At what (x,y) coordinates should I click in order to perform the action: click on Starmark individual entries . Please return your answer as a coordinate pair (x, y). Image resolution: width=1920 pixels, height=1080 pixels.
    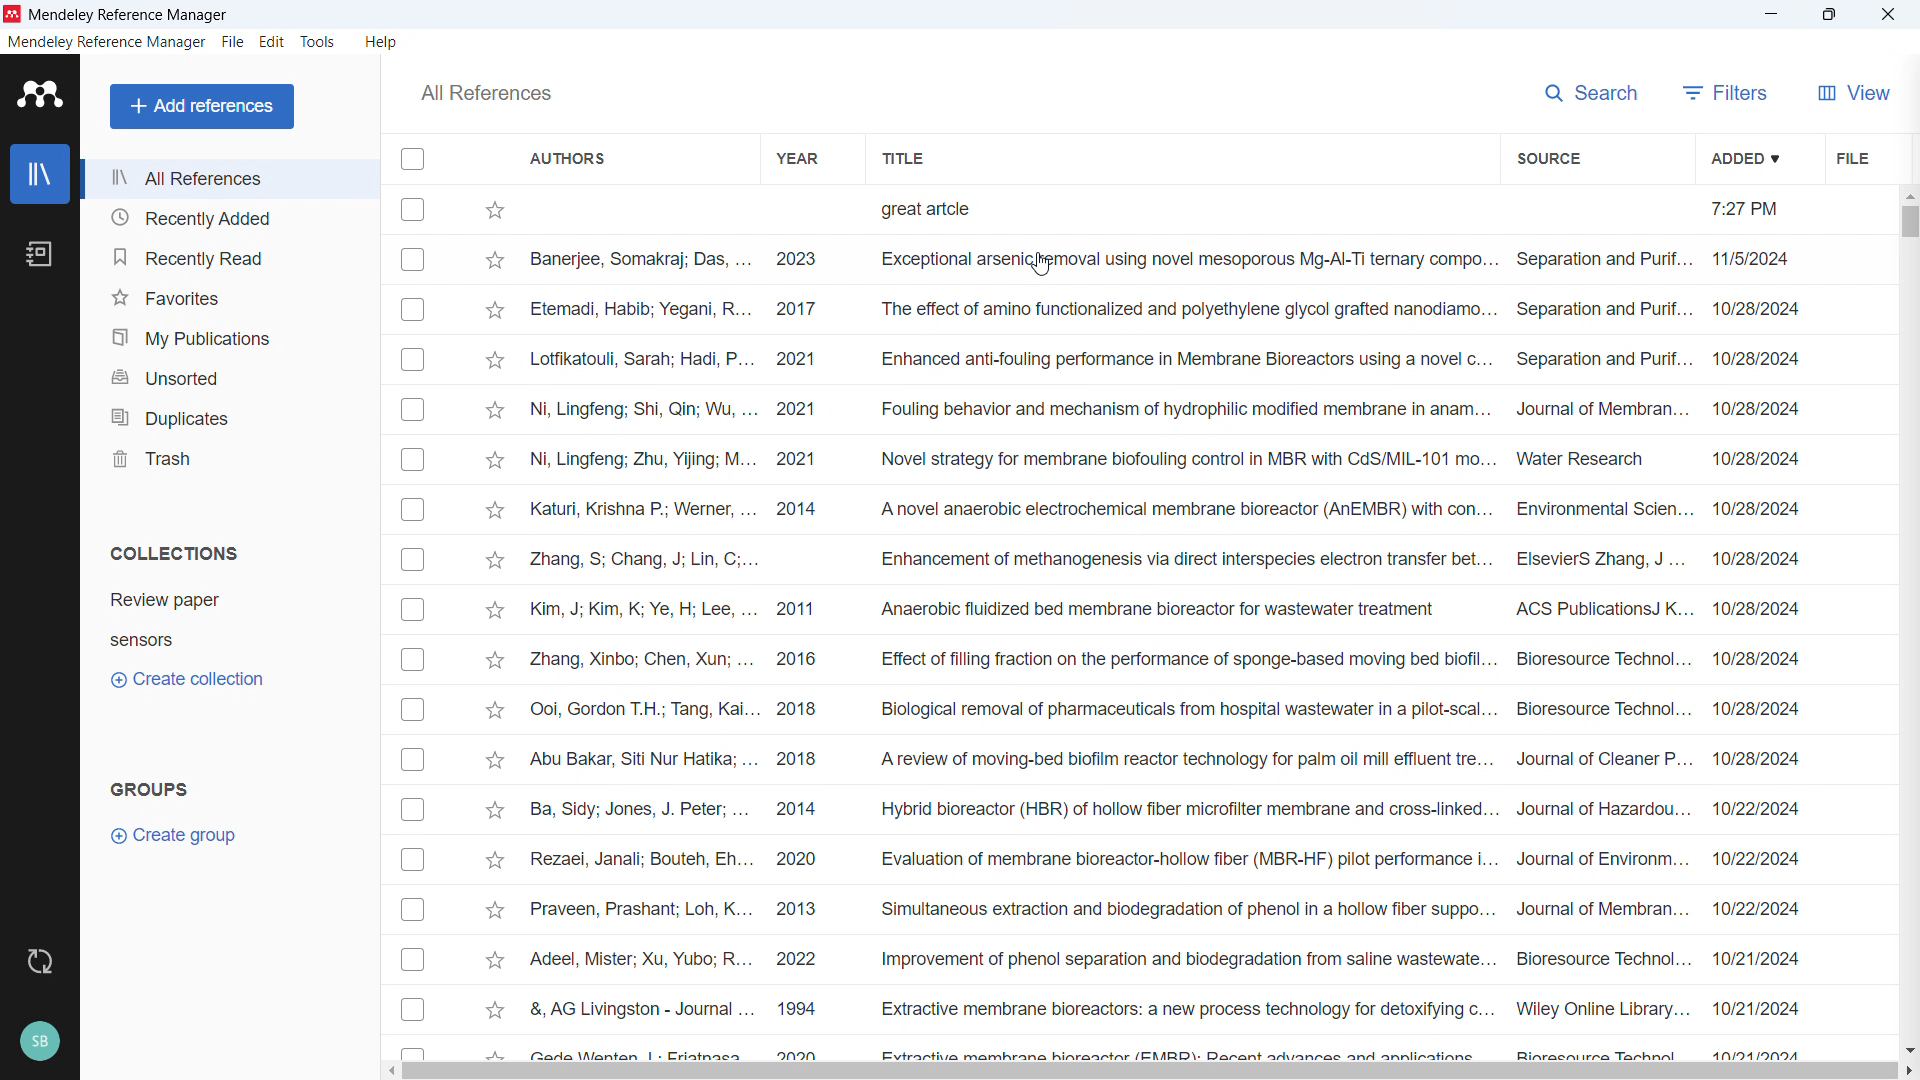
    Looking at the image, I should click on (496, 626).